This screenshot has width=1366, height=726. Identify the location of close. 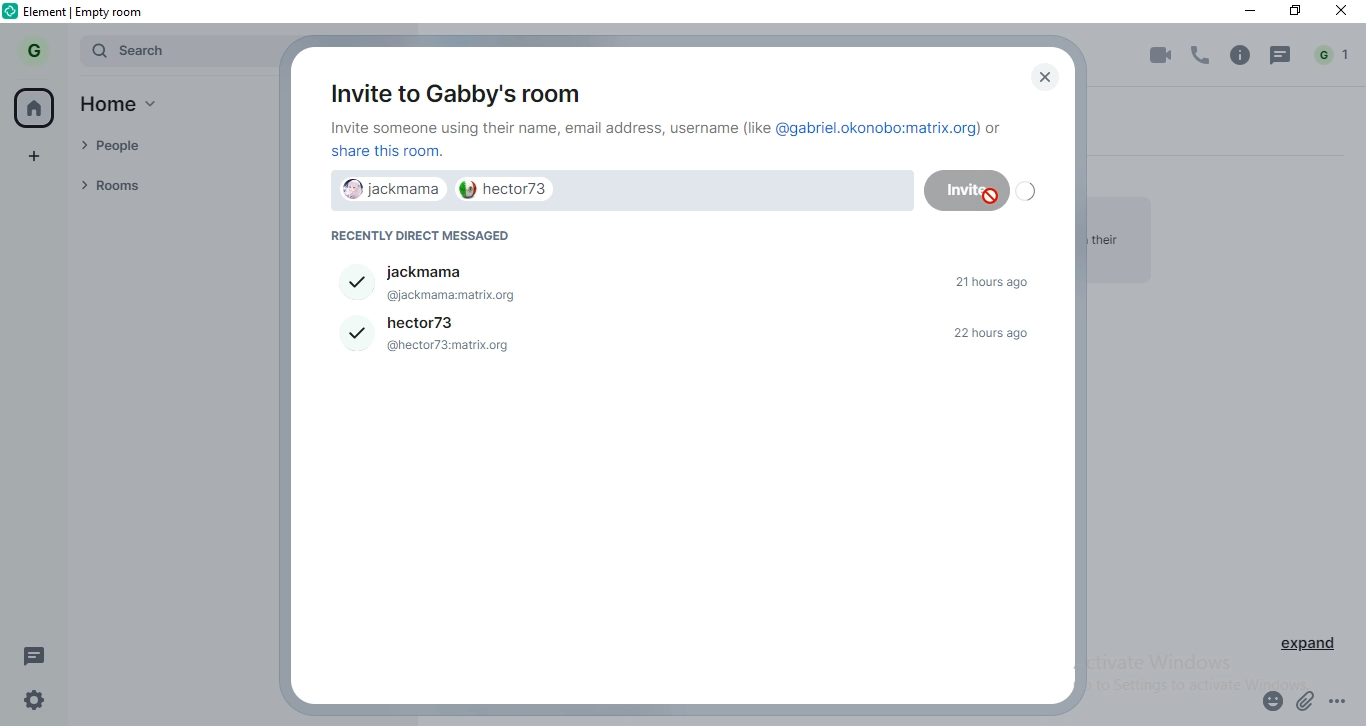
(1344, 13).